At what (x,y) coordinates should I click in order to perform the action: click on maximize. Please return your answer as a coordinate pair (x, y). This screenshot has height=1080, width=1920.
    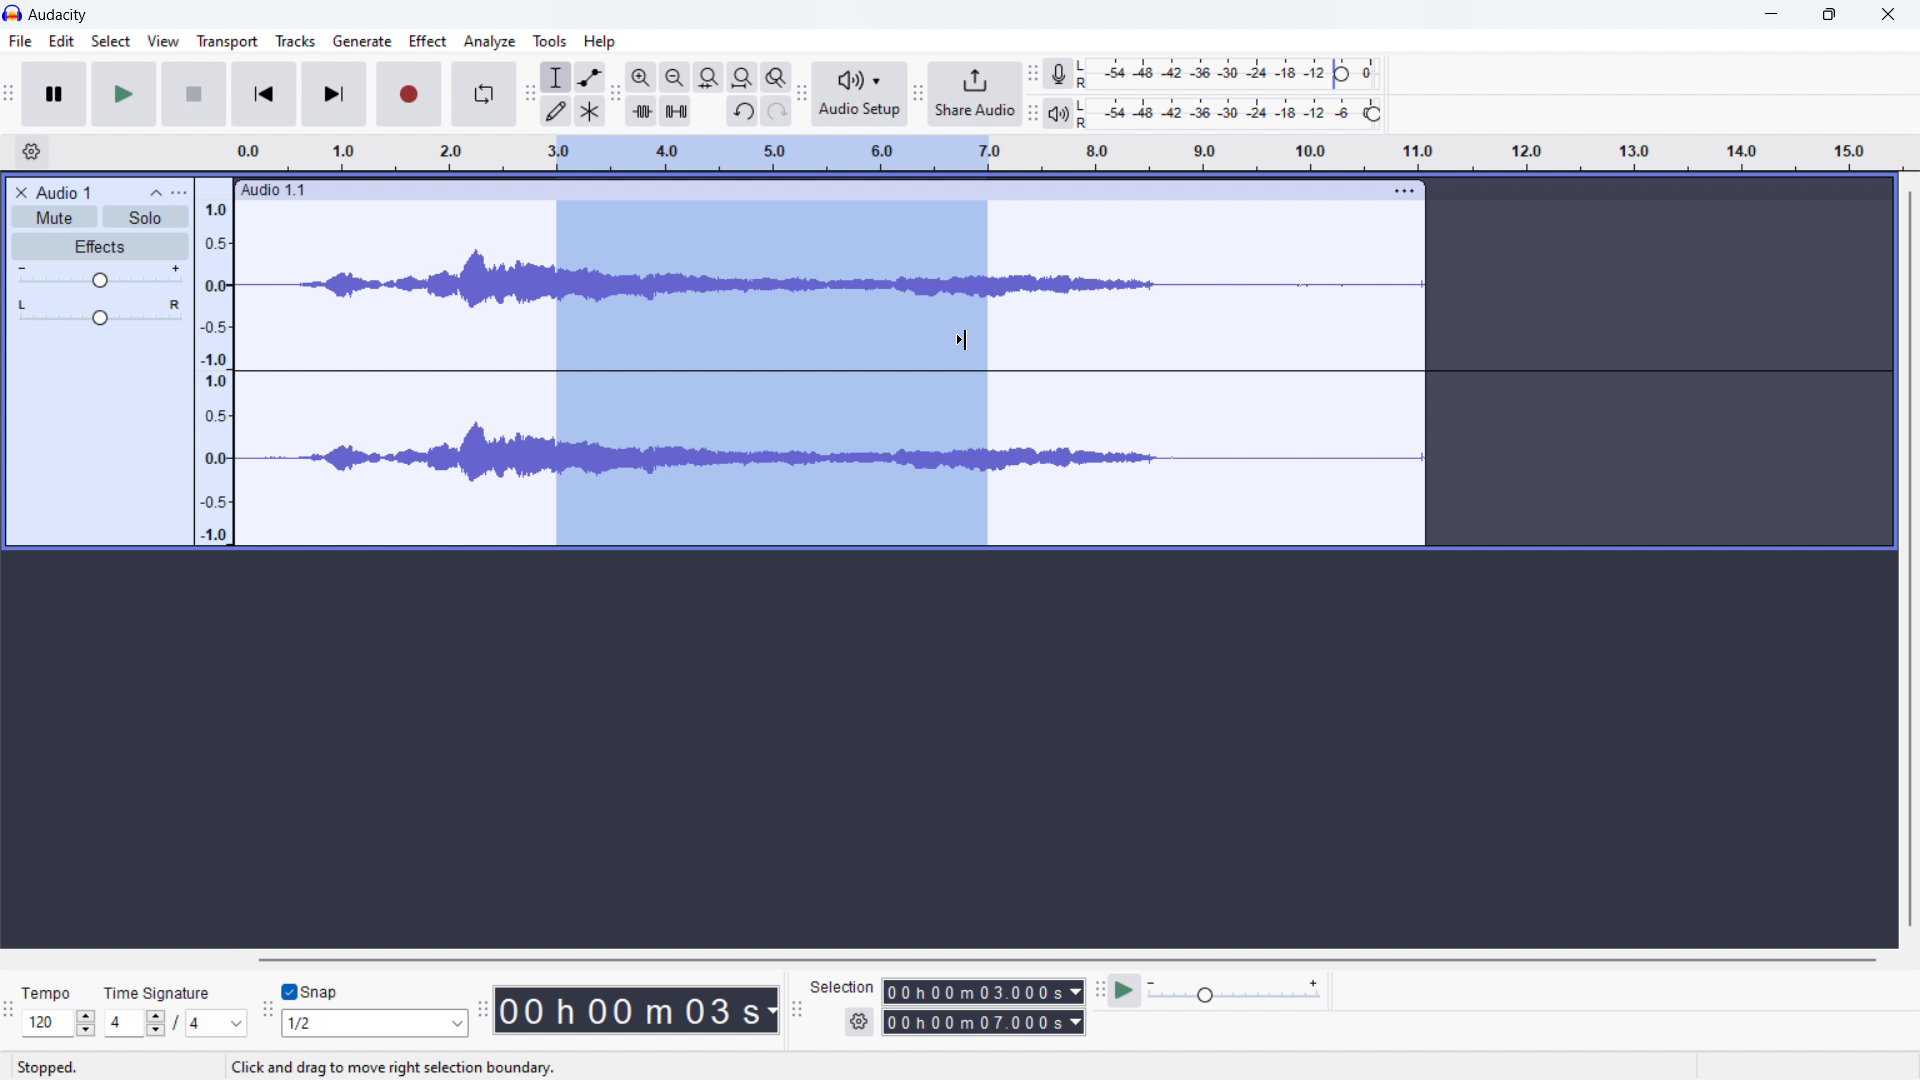
    Looking at the image, I should click on (1829, 15).